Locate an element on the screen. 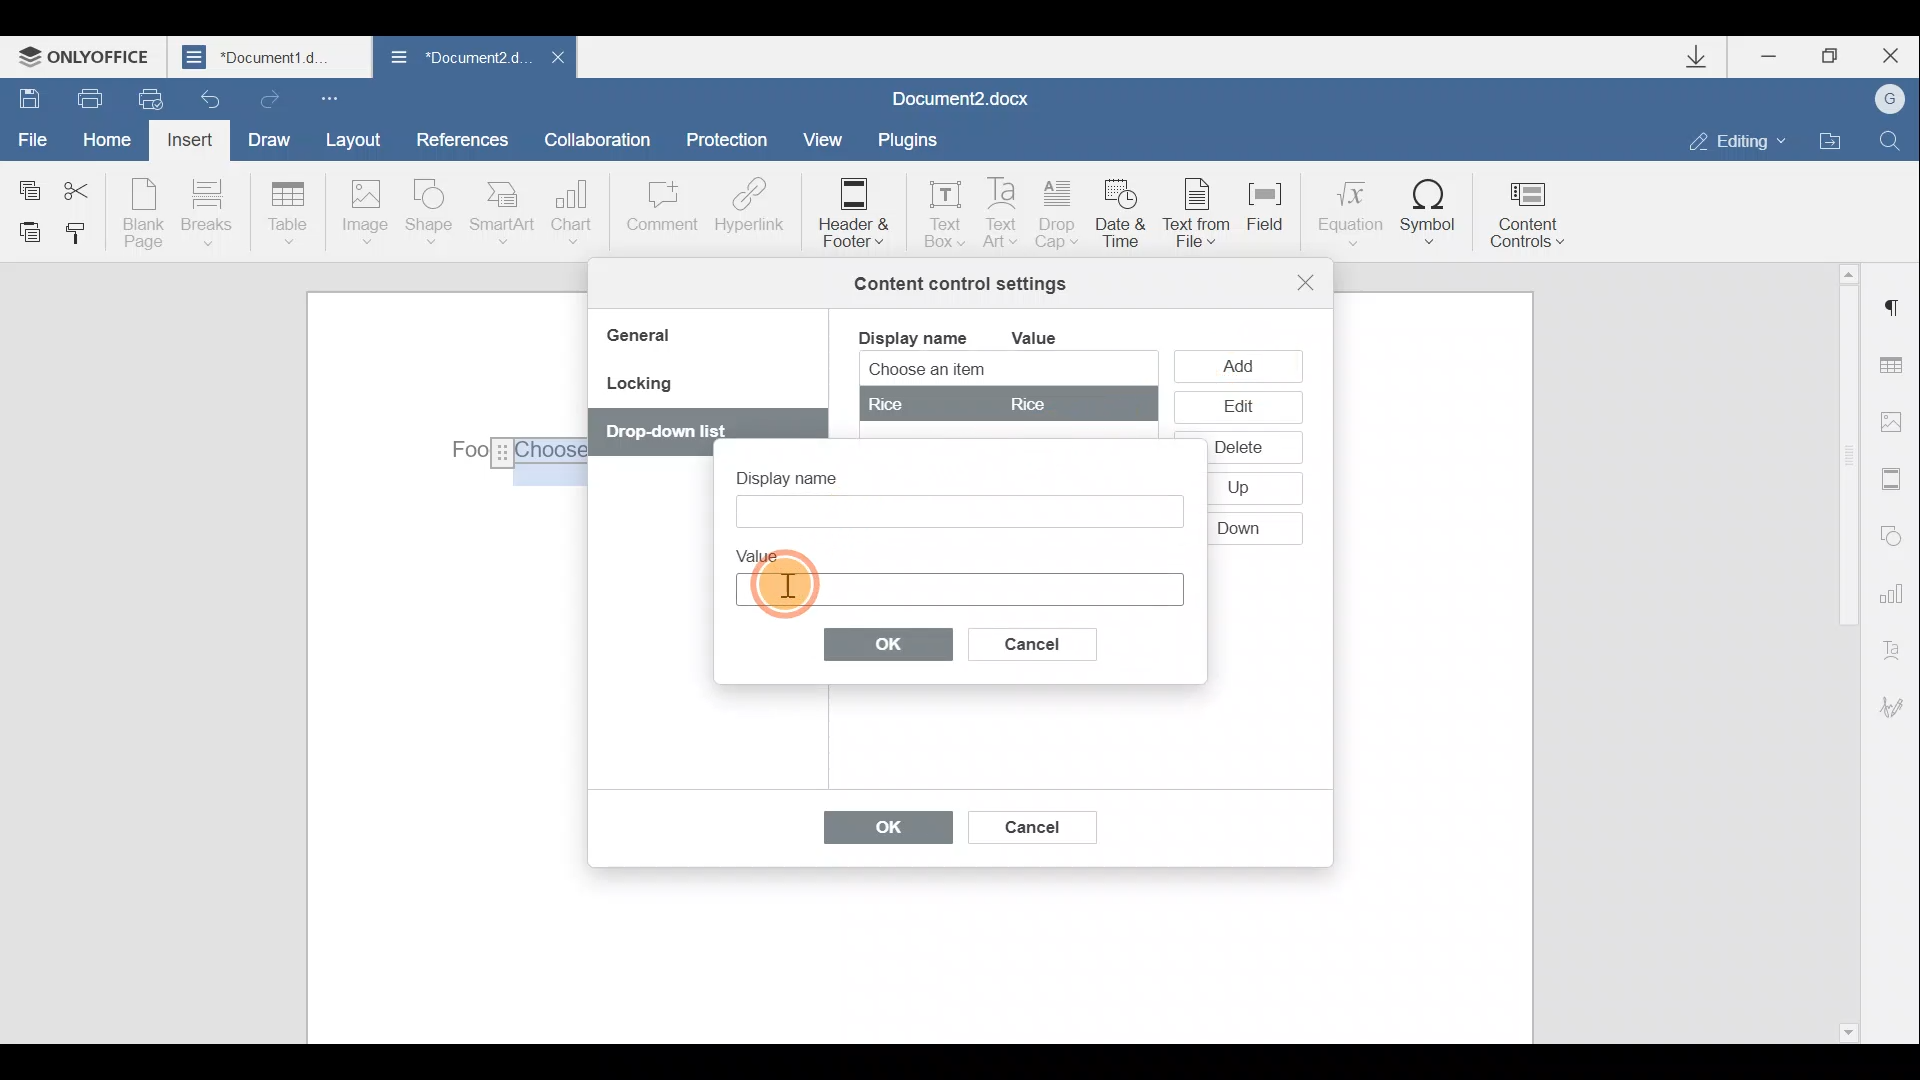 This screenshot has height=1080, width=1920. Signature settings is located at coordinates (1900, 707).